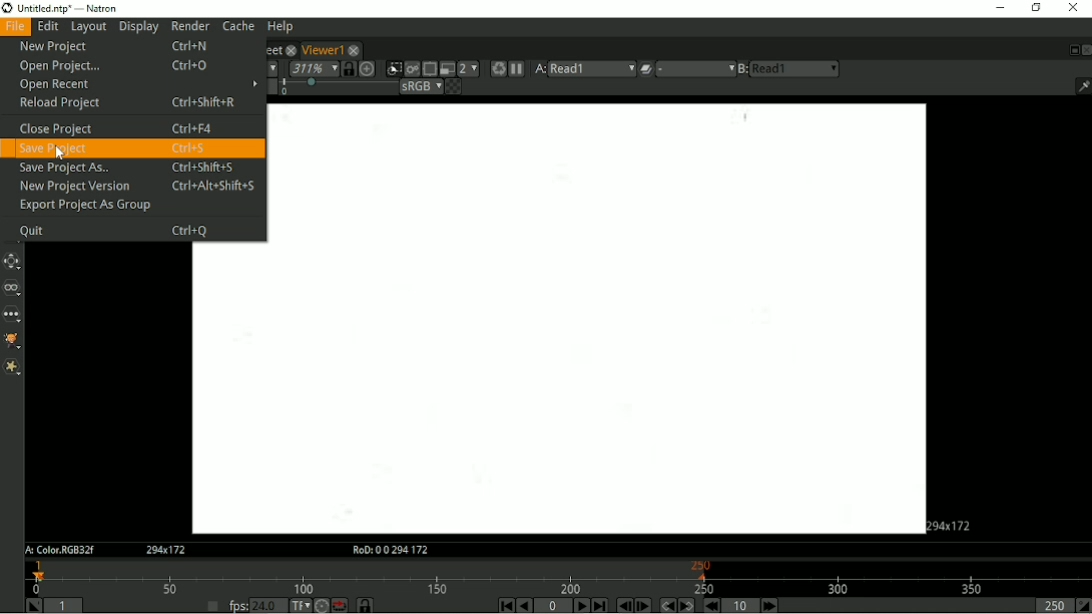 The image size is (1092, 614). I want to click on Viewer color process, so click(421, 87).